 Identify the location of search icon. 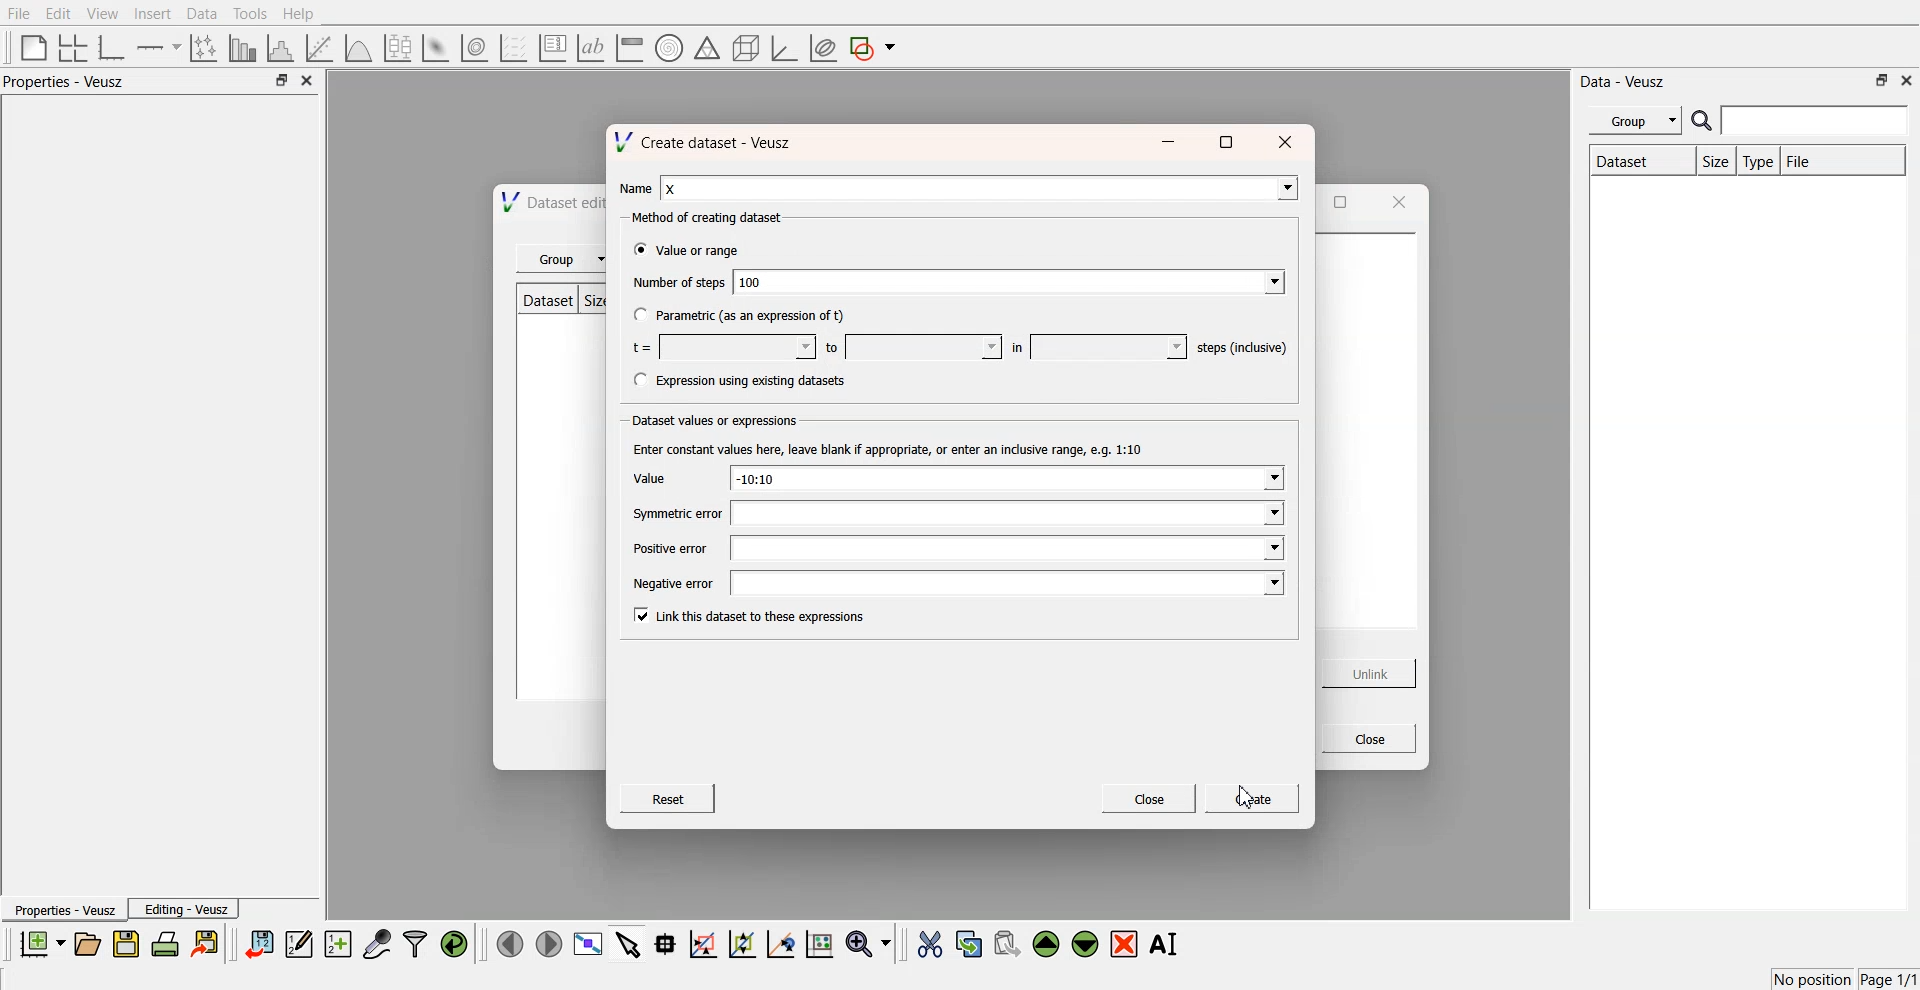
(1704, 120).